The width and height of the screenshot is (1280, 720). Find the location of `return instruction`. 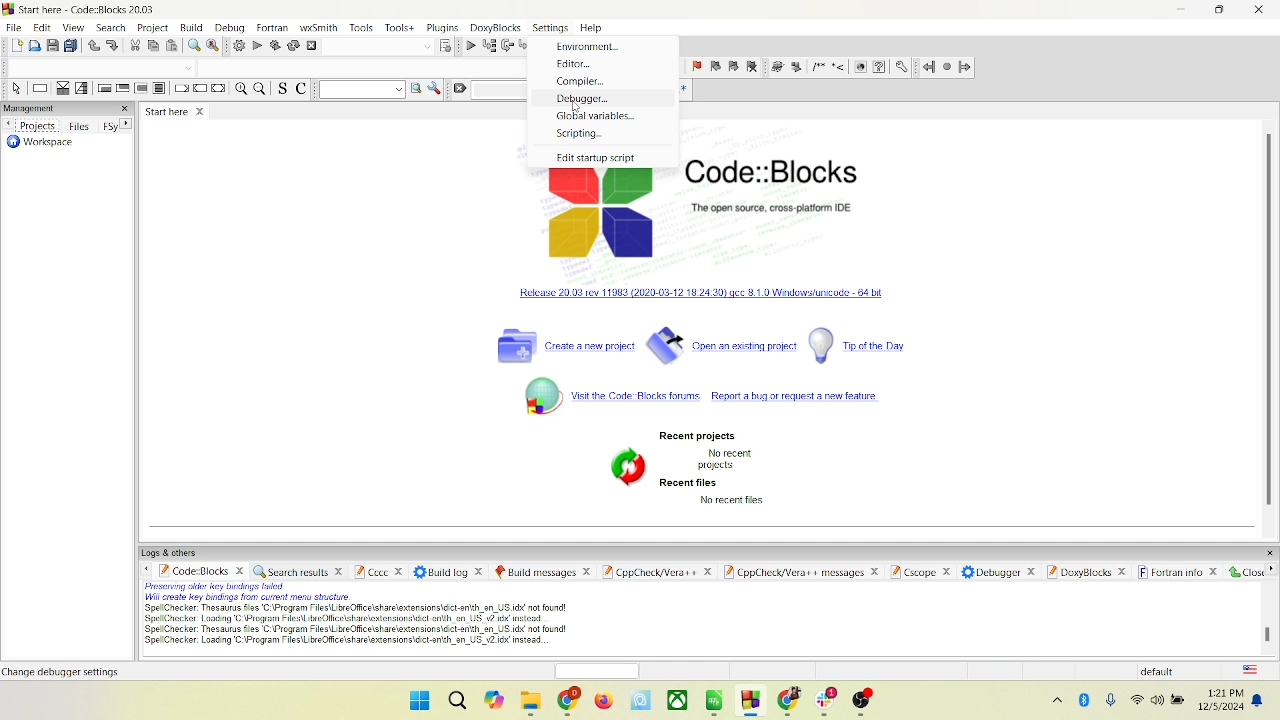

return instruction is located at coordinates (221, 88).